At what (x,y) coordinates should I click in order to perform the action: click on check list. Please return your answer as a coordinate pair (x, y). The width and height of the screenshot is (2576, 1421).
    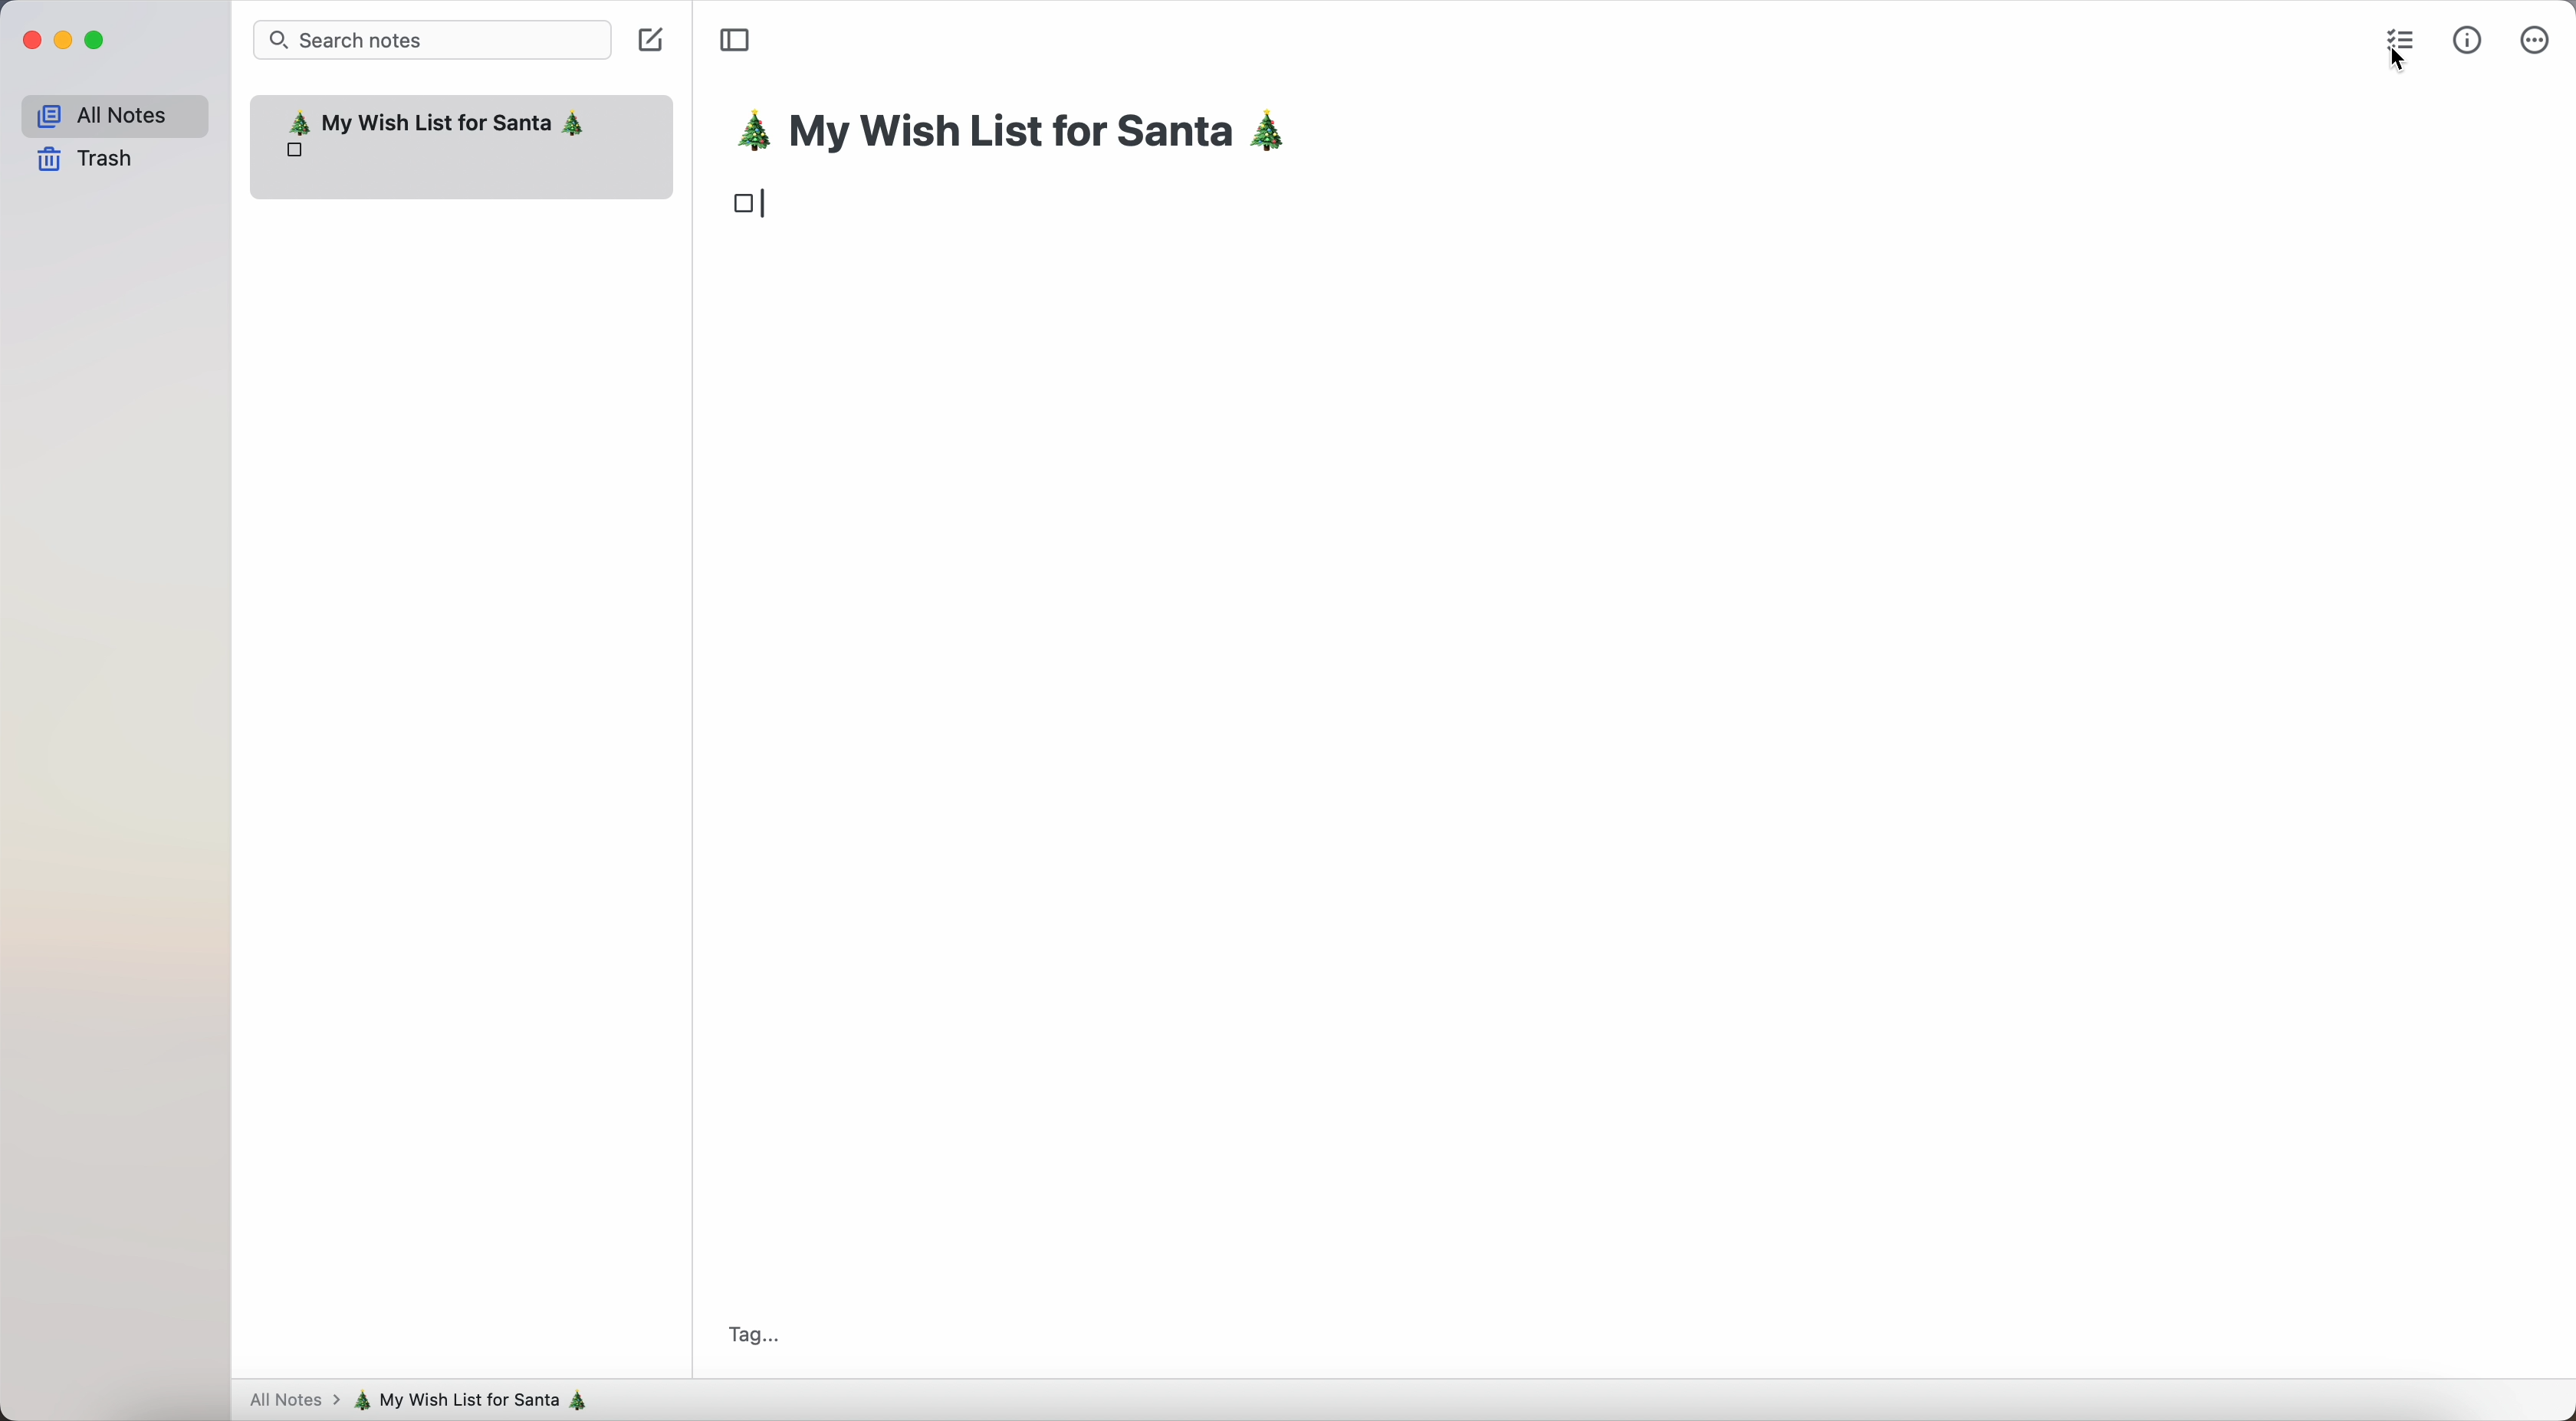
    Looking at the image, I should click on (2396, 38).